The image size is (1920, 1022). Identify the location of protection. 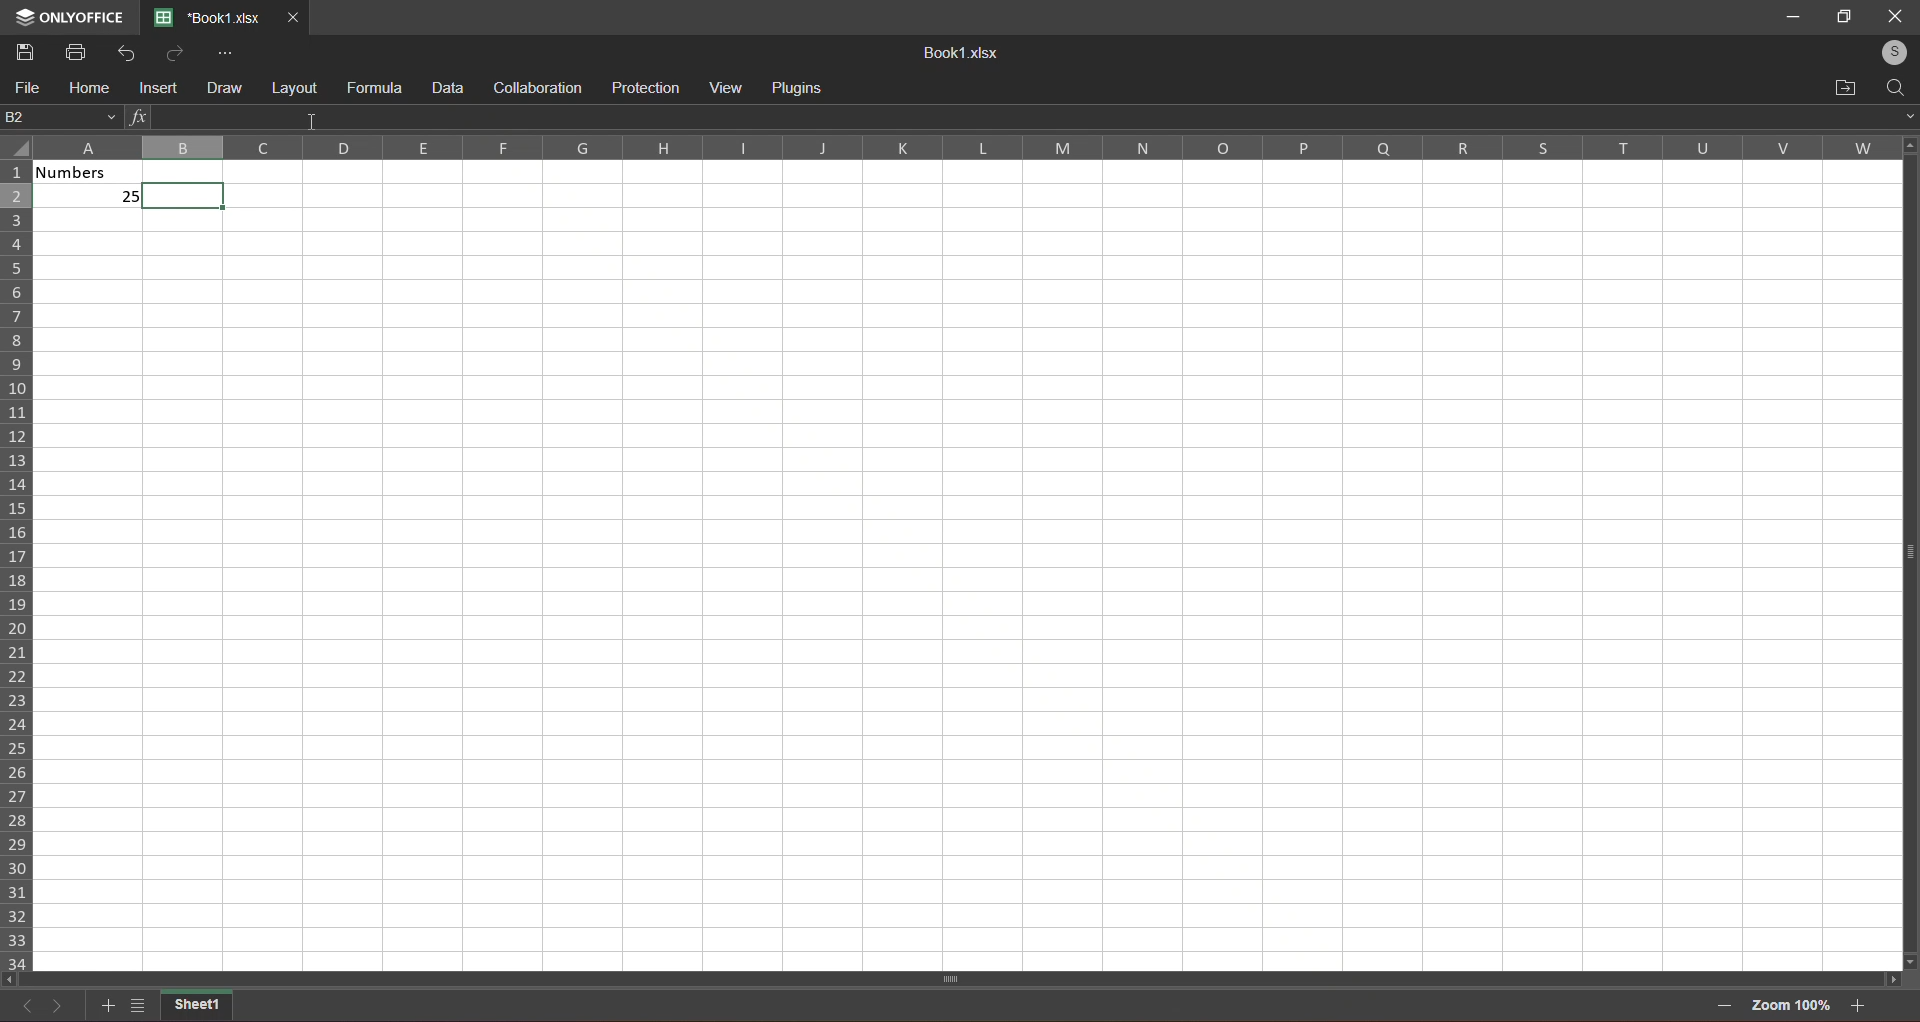
(642, 87).